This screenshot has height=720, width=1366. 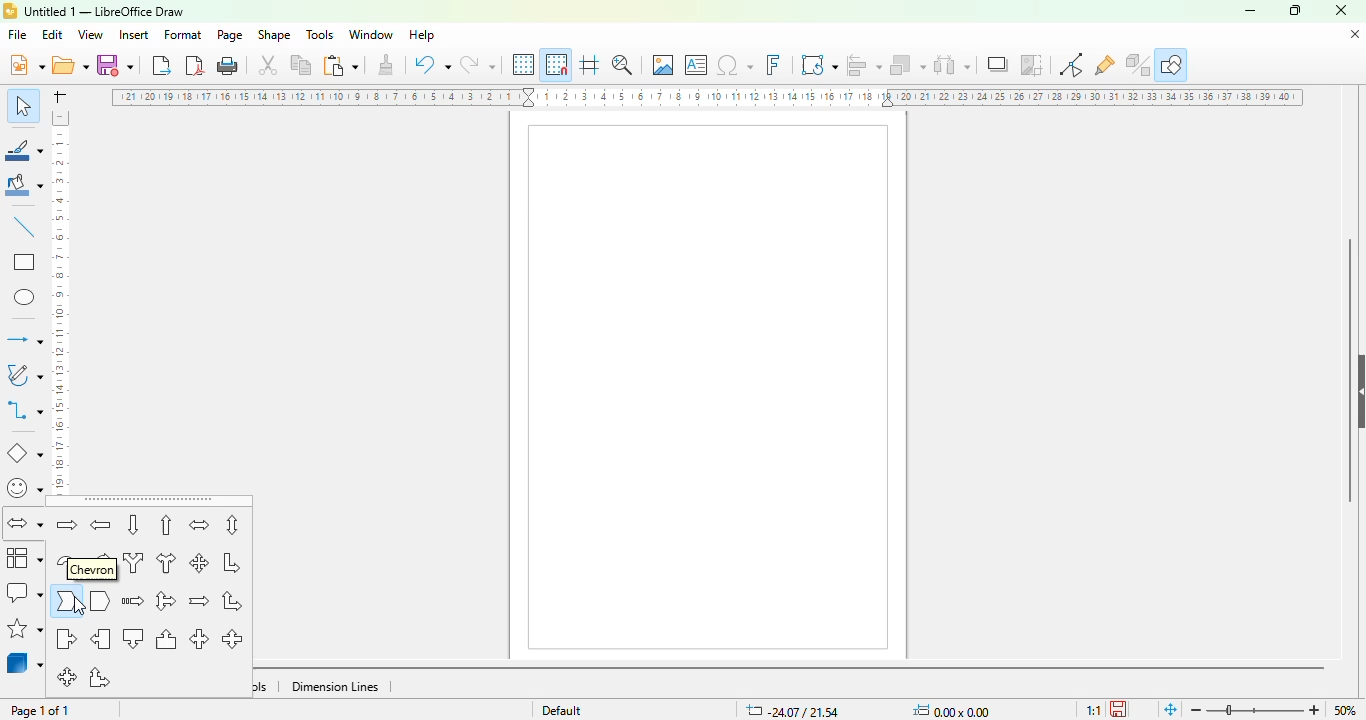 I want to click on up and right arrow callout, so click(x=100, y=677).